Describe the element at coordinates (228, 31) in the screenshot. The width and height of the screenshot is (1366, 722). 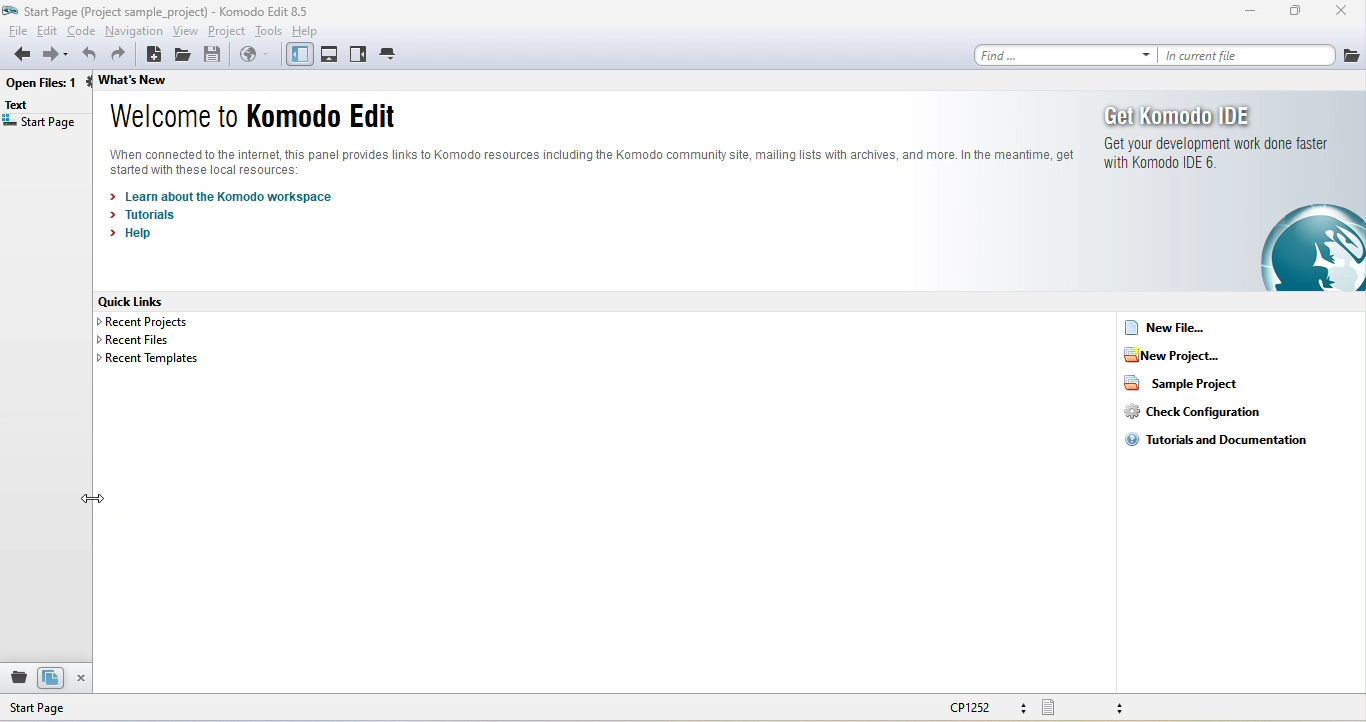
I see `project` at that location.